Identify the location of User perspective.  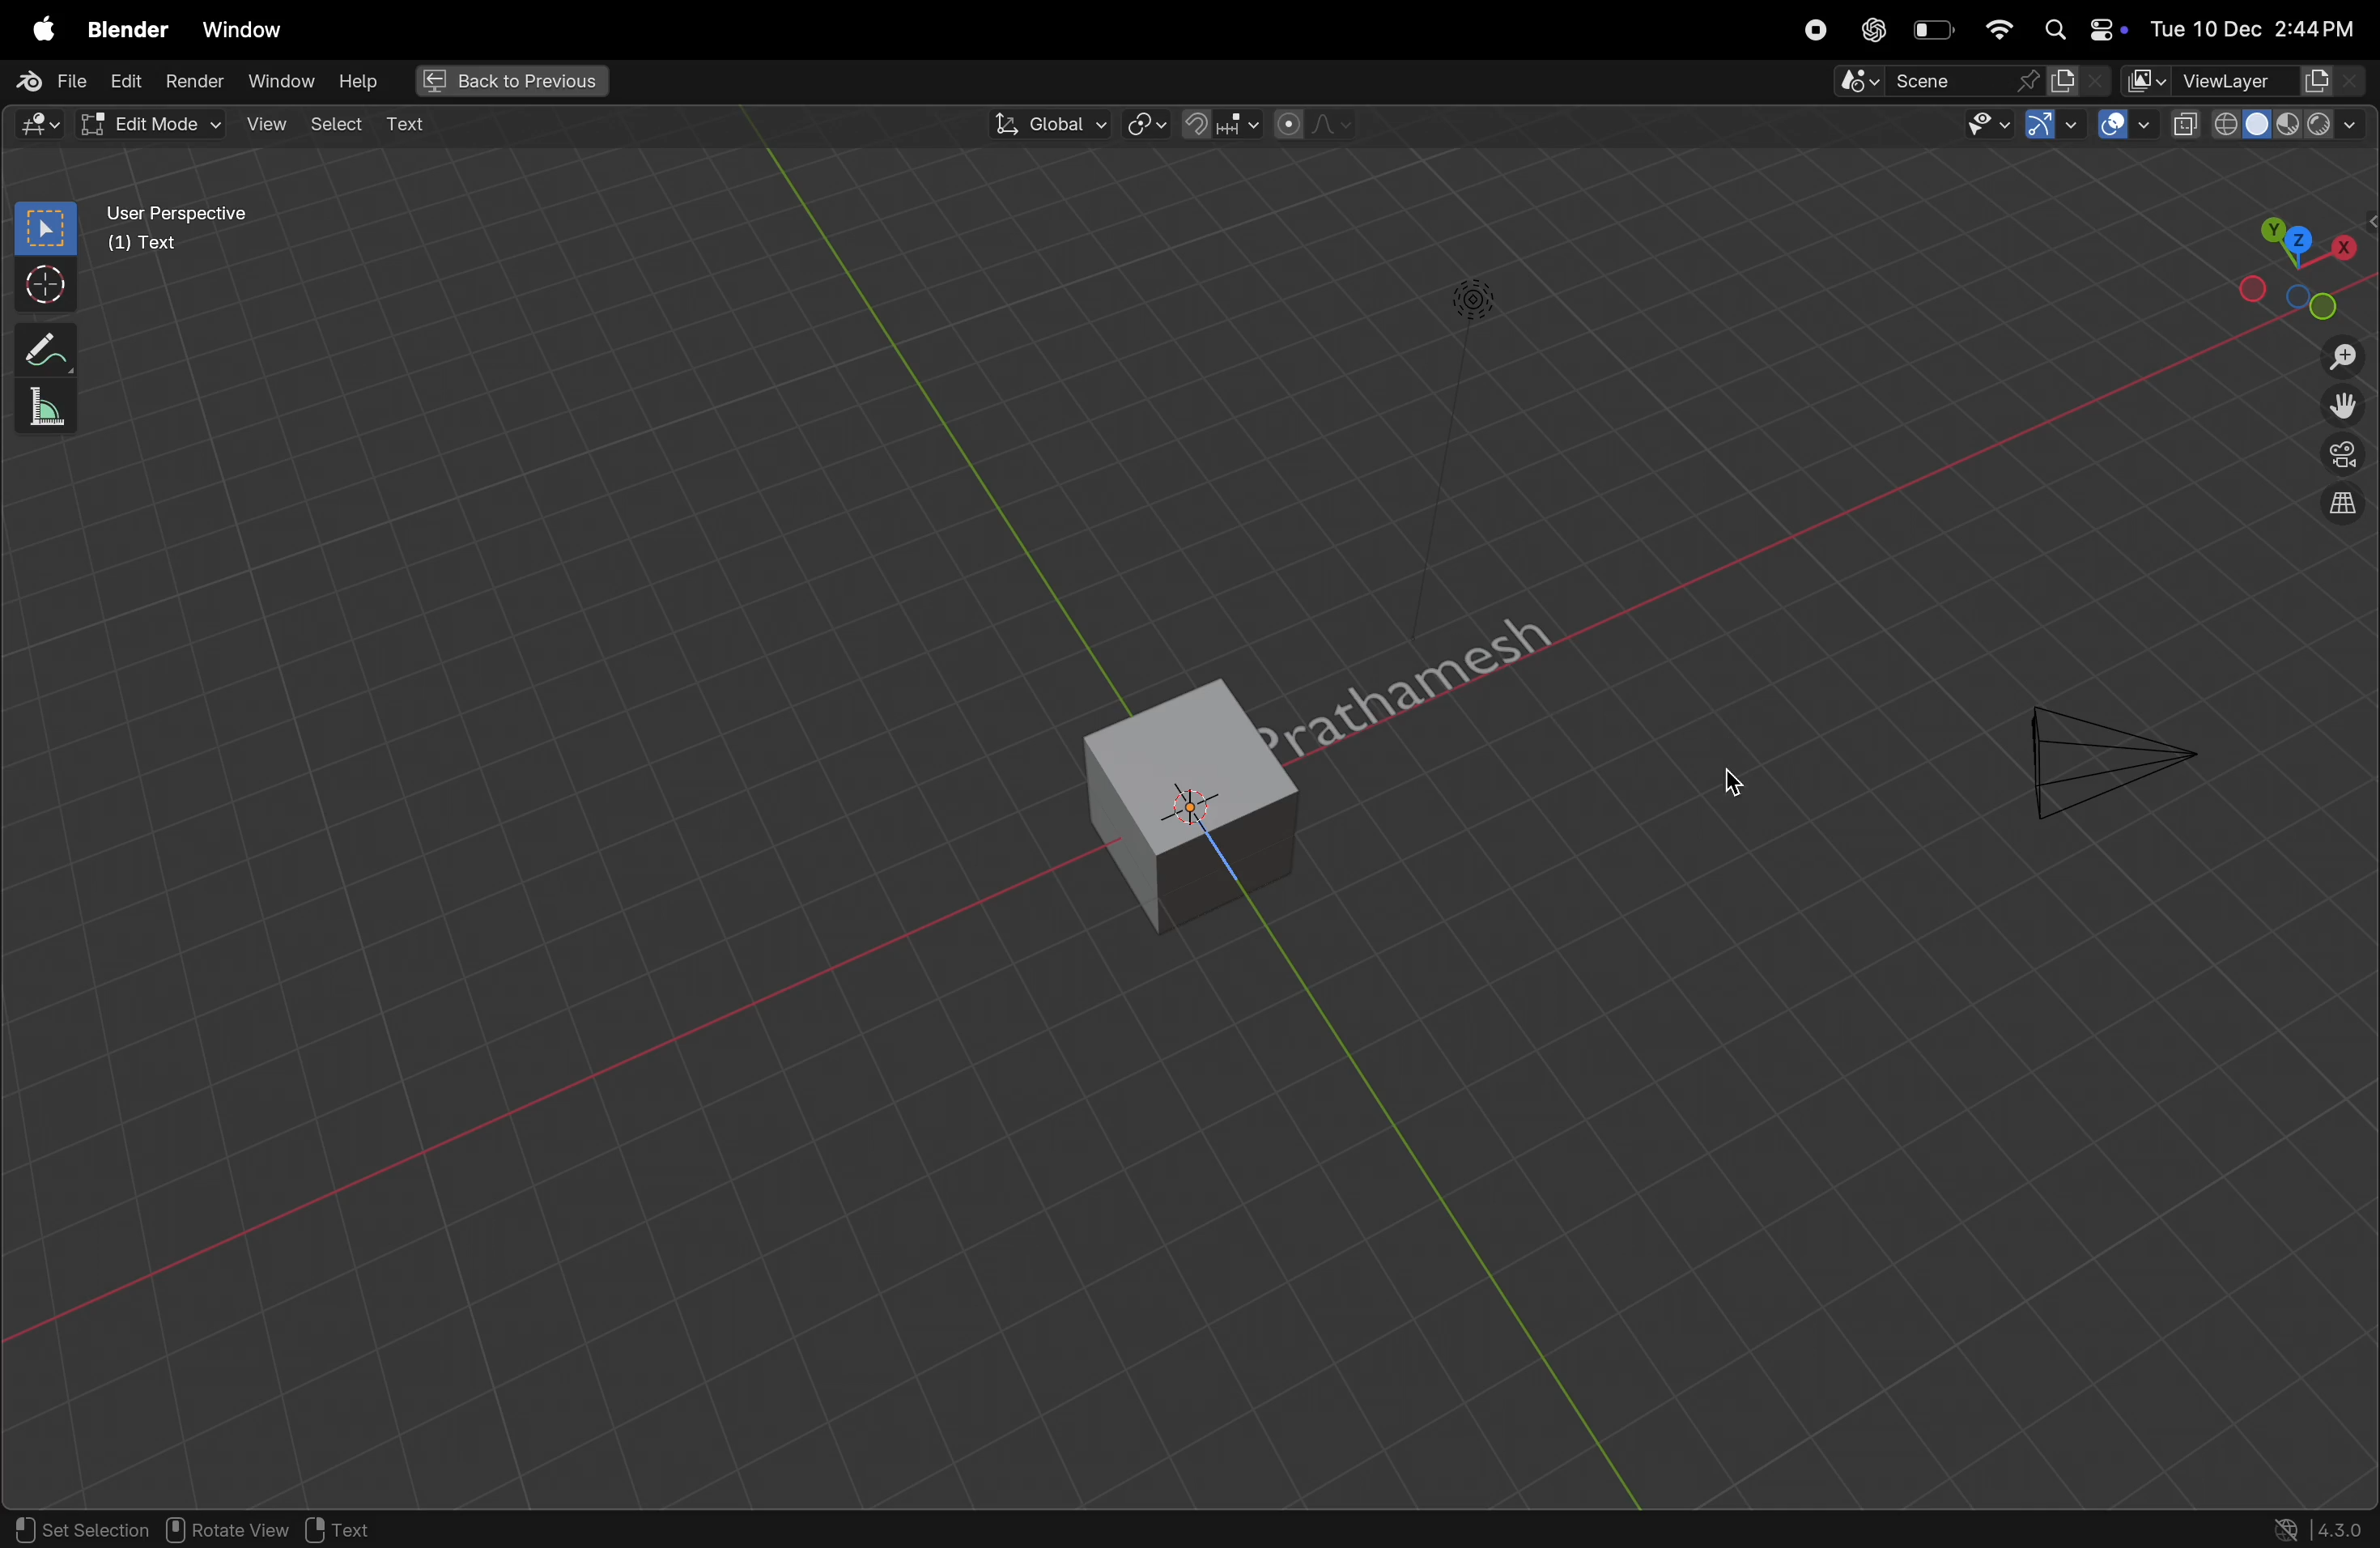
(222, 238).